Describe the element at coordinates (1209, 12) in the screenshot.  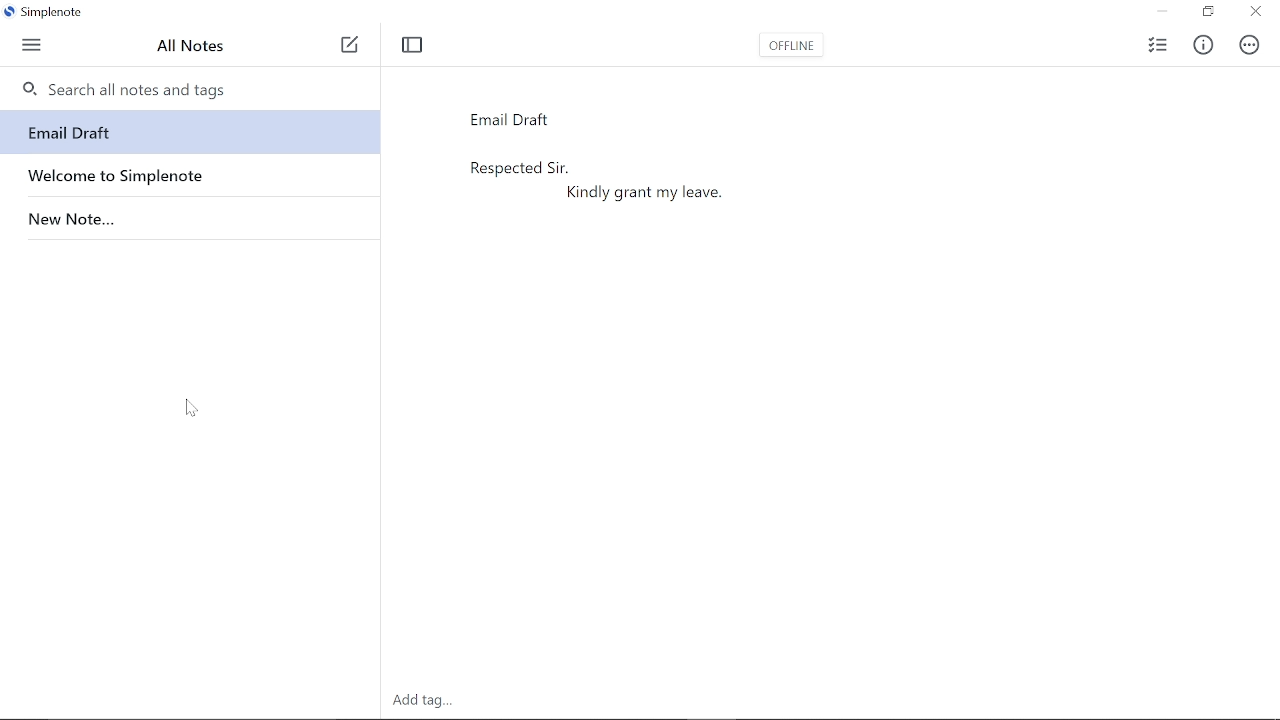
I see `Restore down` at that location.